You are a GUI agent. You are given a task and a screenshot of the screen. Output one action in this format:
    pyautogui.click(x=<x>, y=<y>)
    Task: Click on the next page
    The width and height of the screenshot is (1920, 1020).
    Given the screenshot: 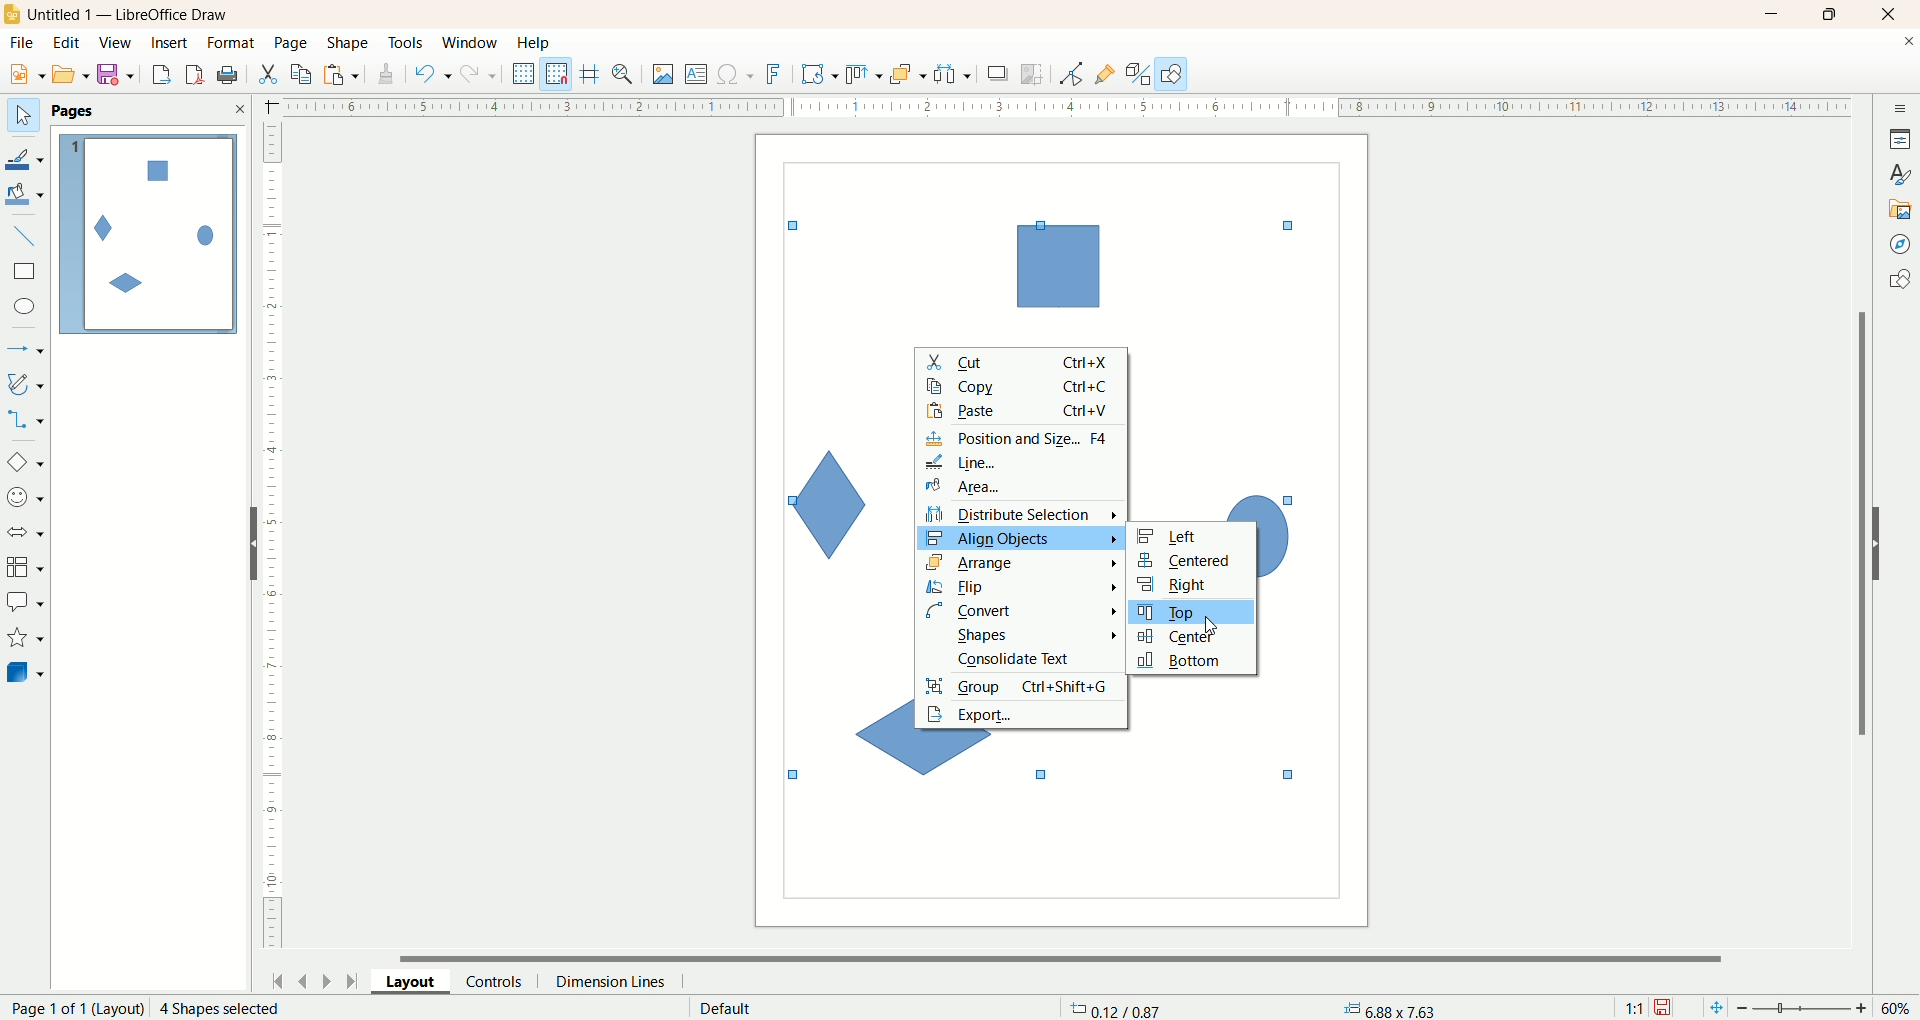 What is the action you would take?
    pyautogui.click(x=327, y=980)
    